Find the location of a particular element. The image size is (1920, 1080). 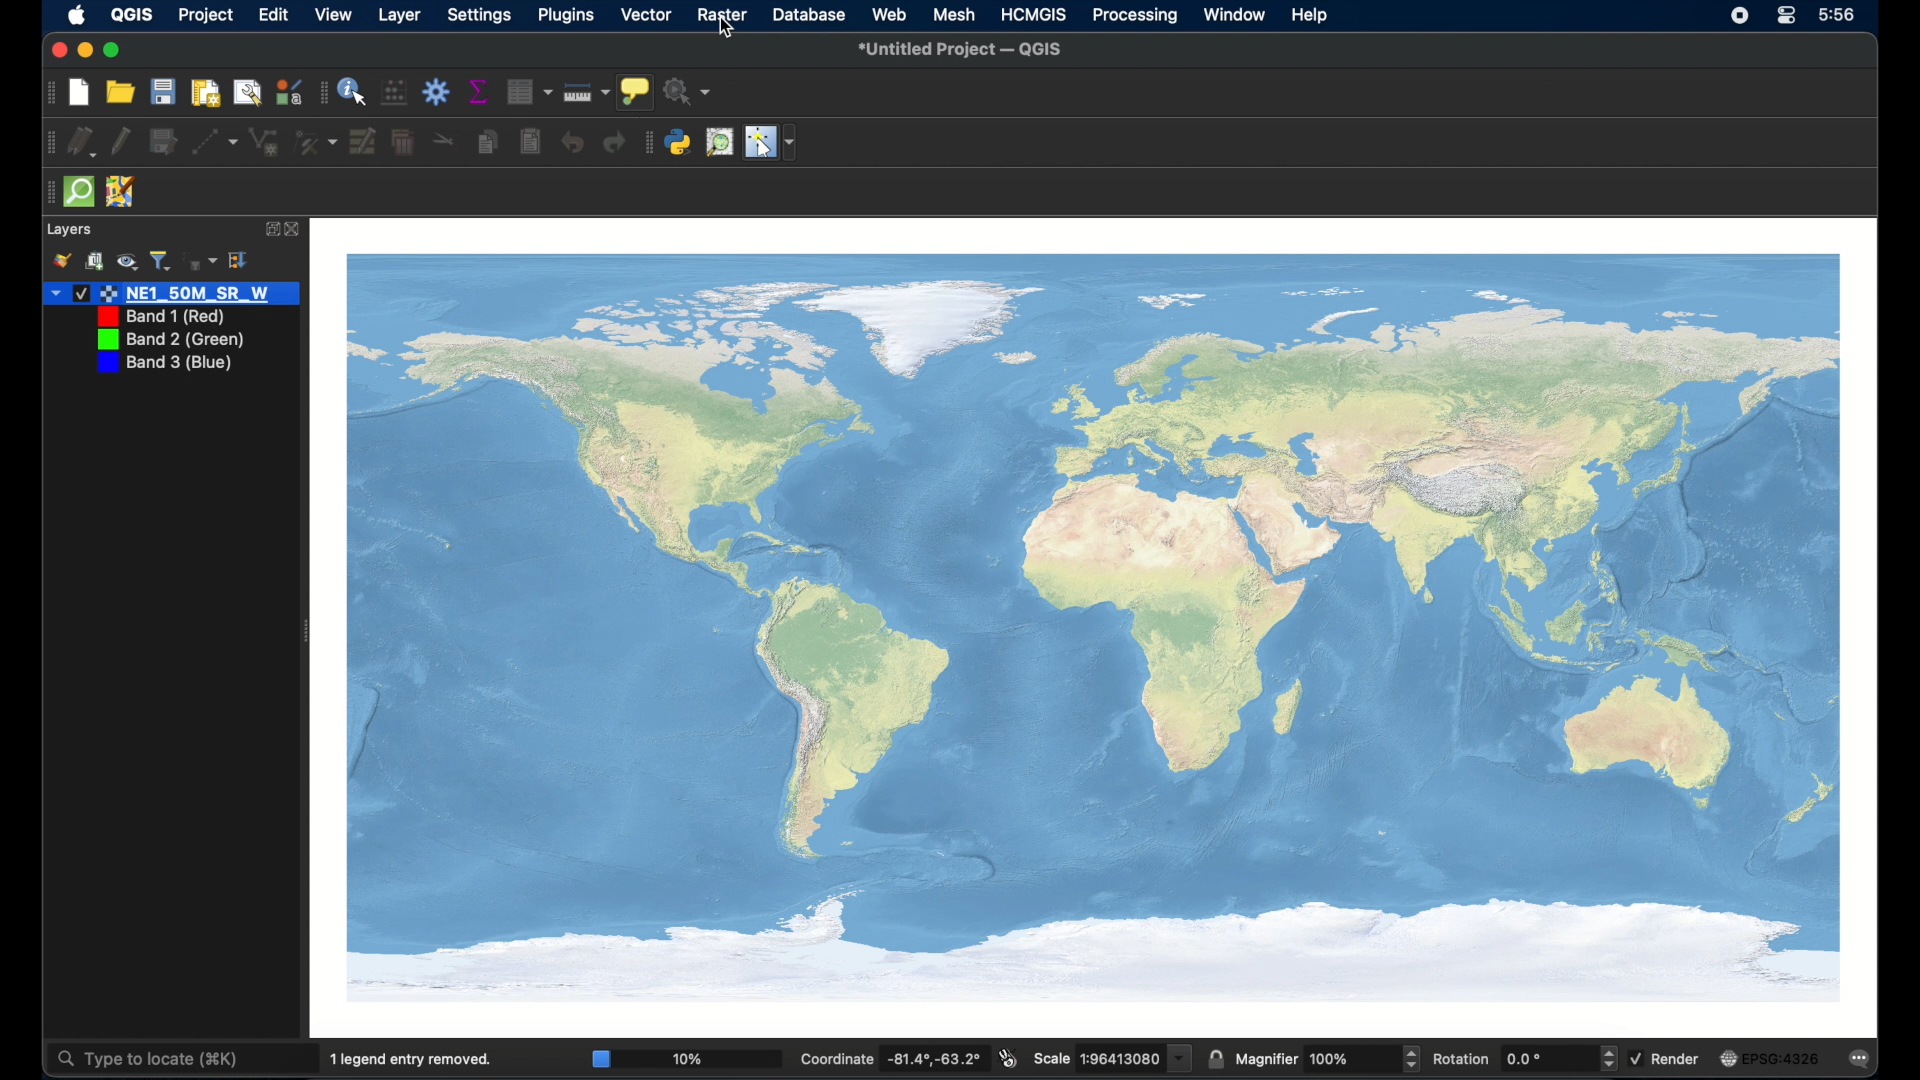

close is located at coordinates (54, 51).